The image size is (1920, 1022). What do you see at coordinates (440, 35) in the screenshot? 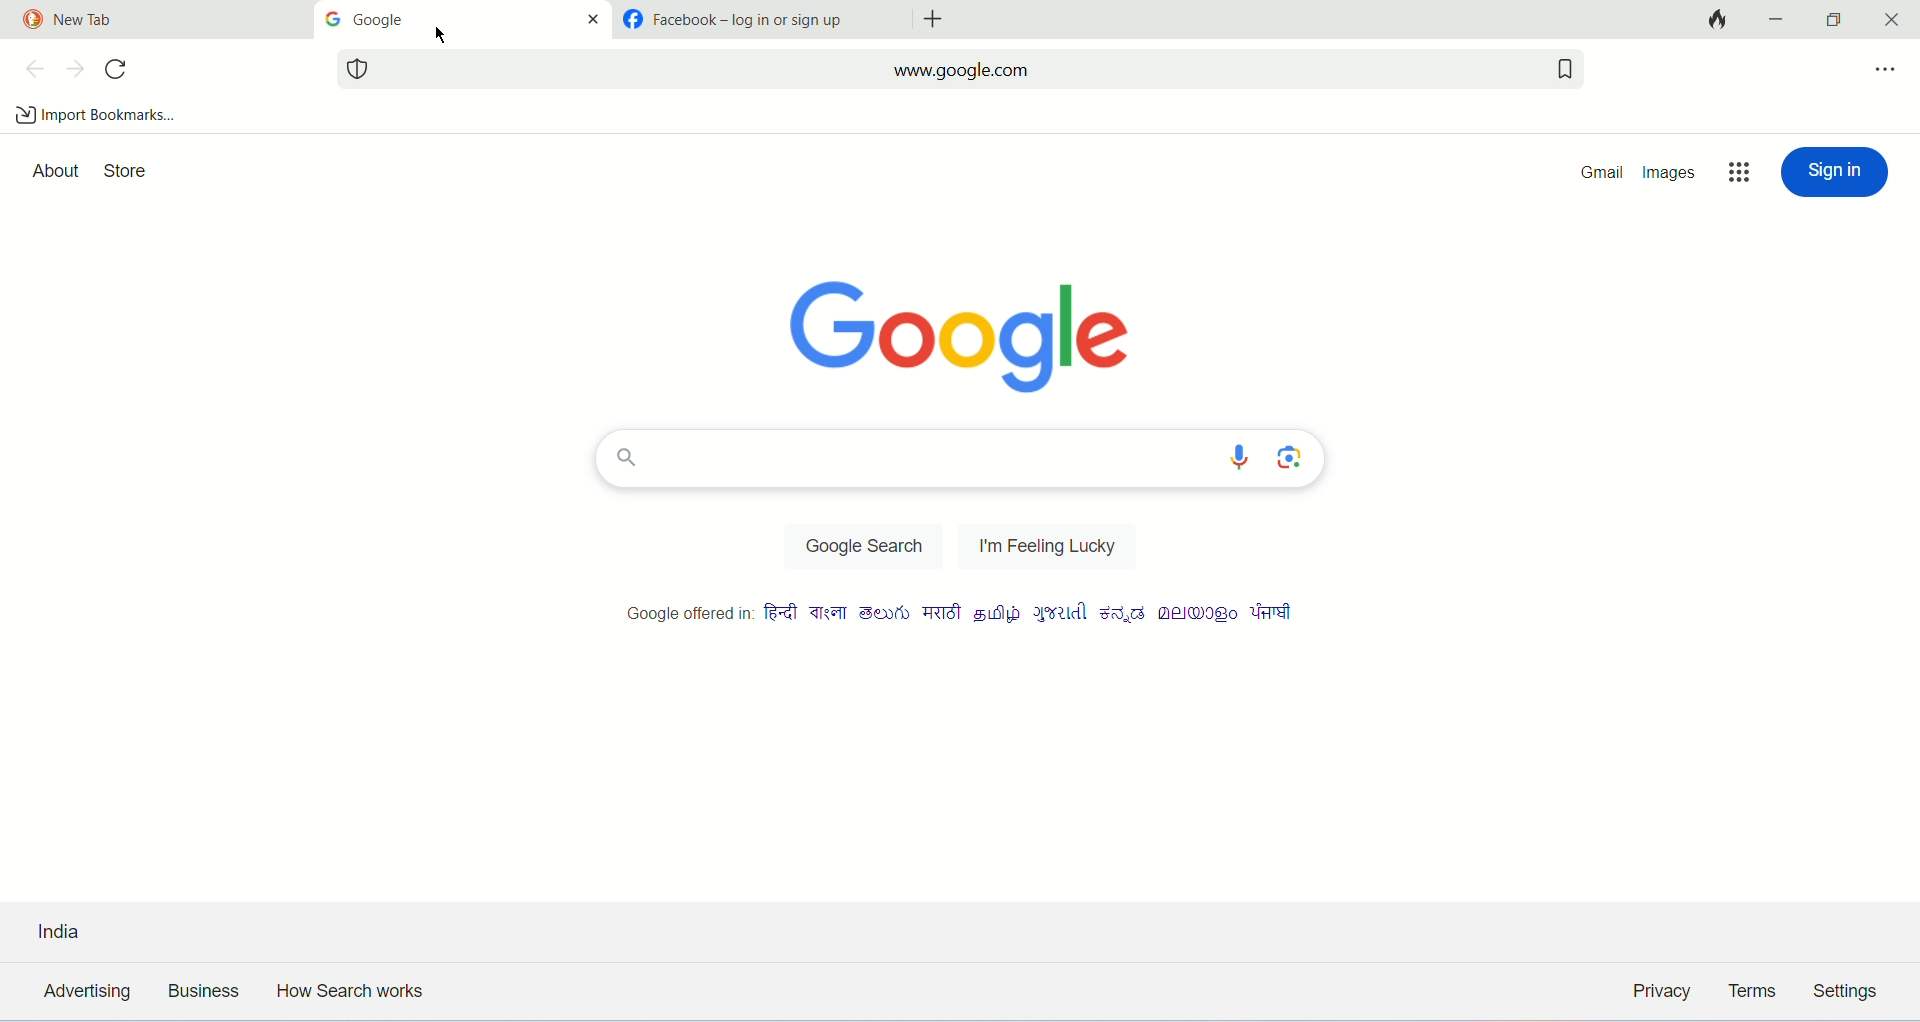
I see `cursor` at bounding box center [440, 35].